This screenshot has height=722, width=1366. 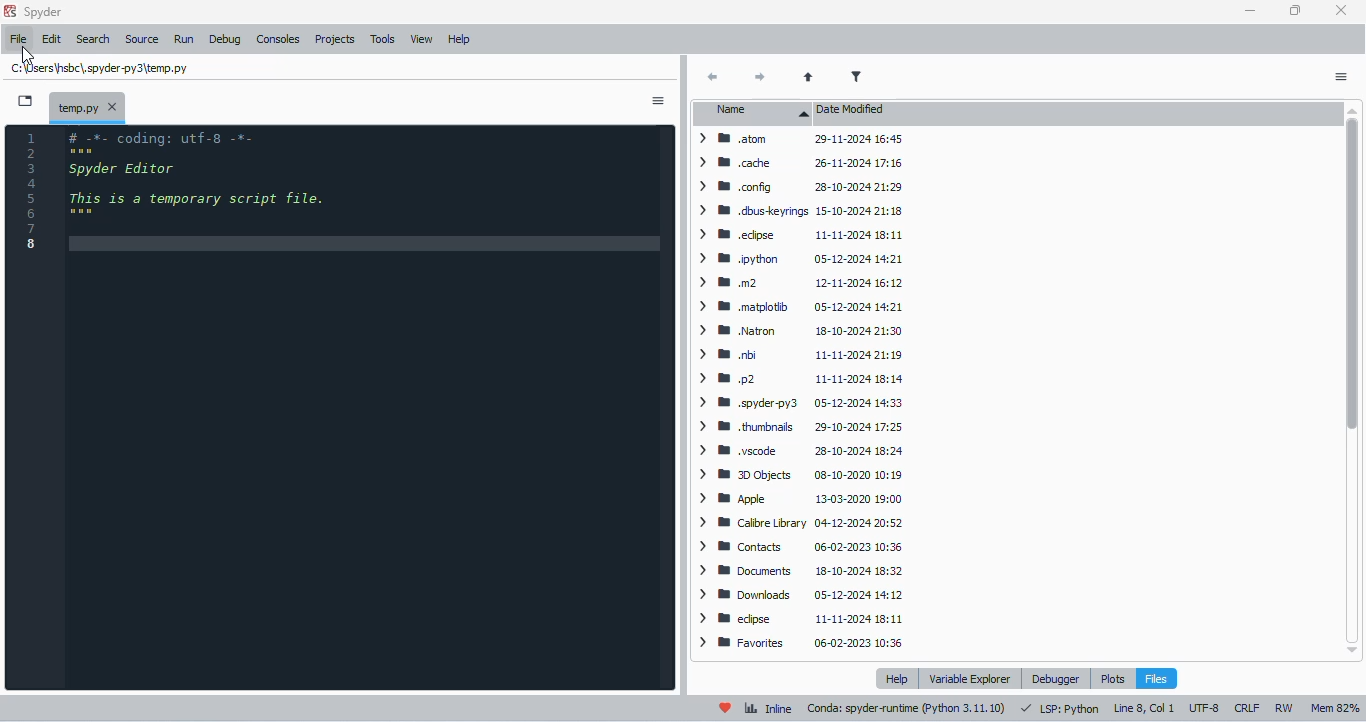 I want to click on browse tabs, so click(x=26, y=101).